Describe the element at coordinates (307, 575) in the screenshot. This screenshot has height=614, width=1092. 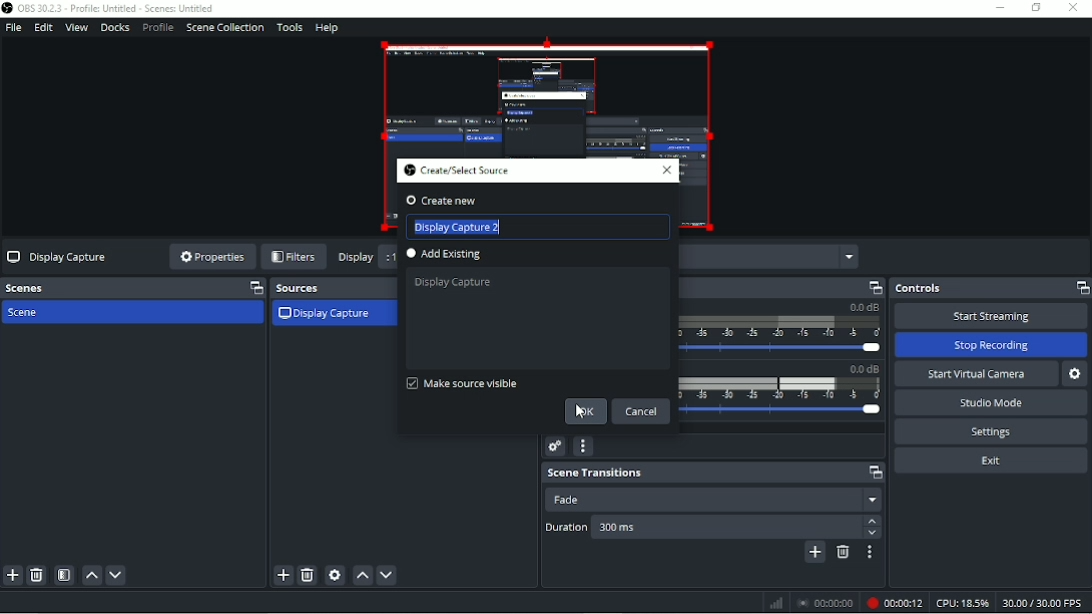
I see `Remove selected source(s)` at that location.